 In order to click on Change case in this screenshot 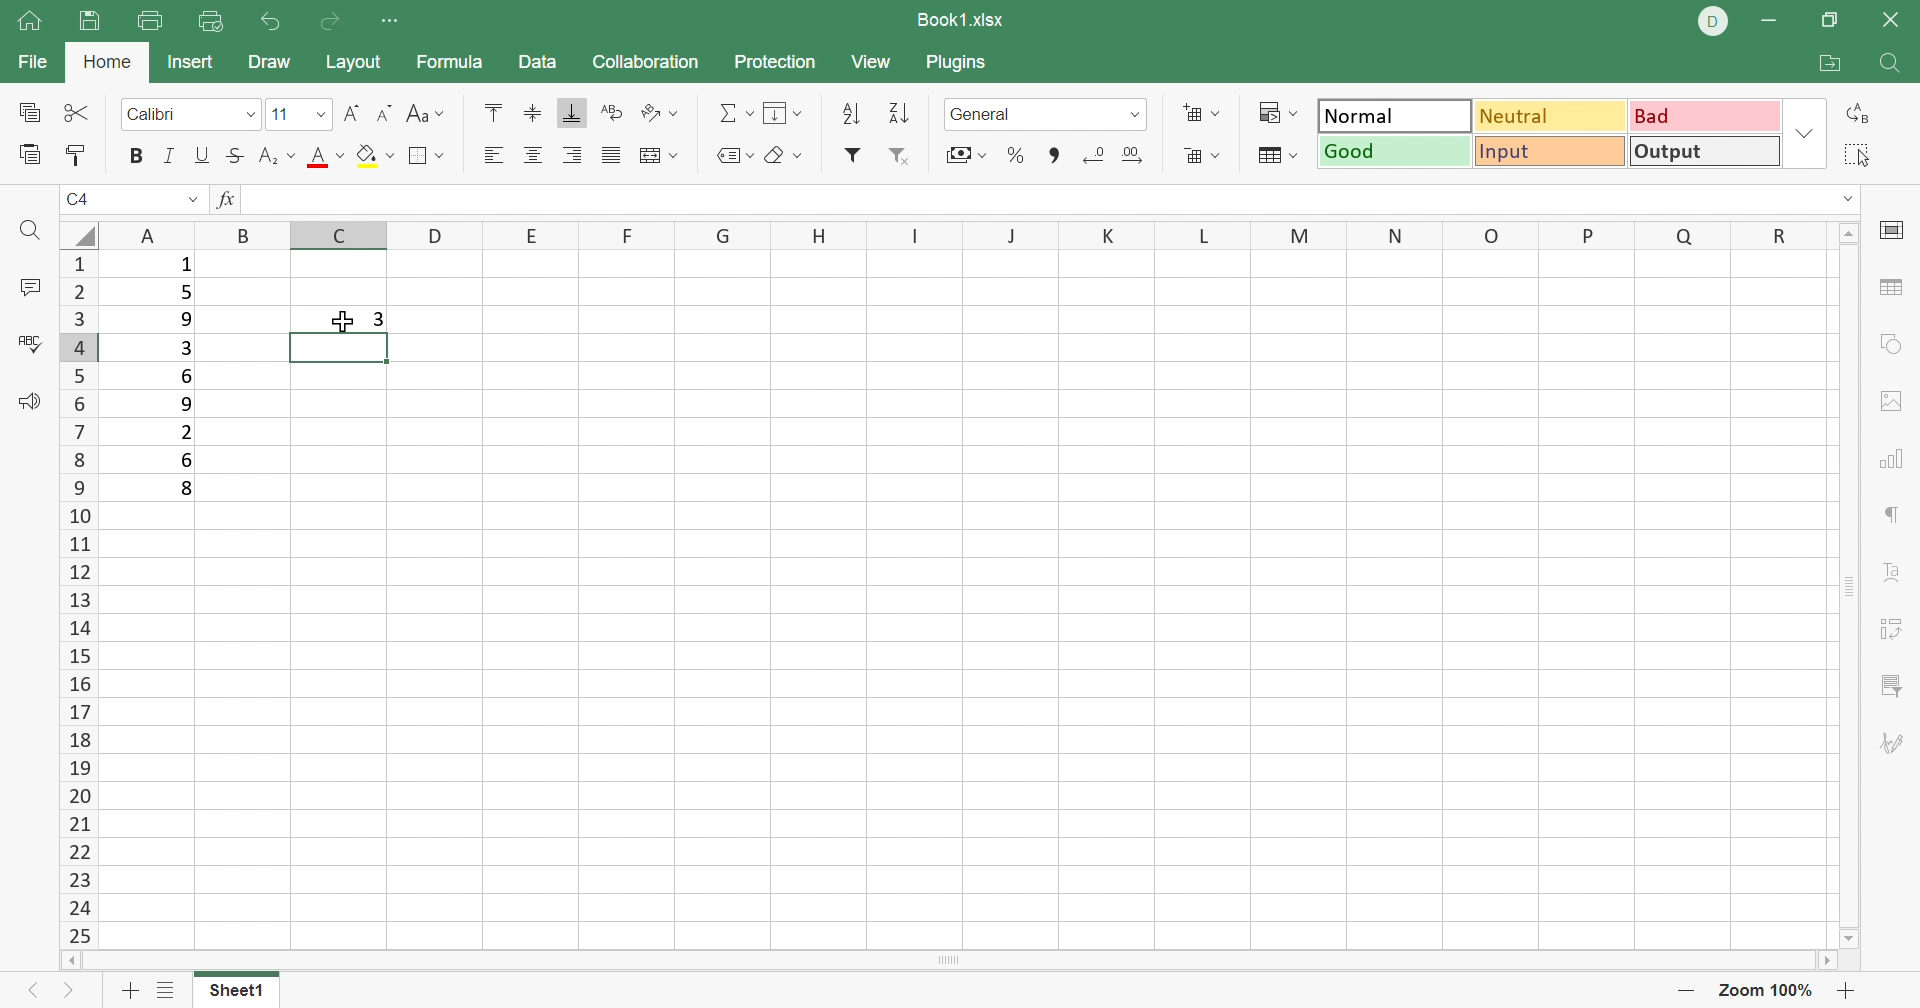, I will do `click(426, 111)`.